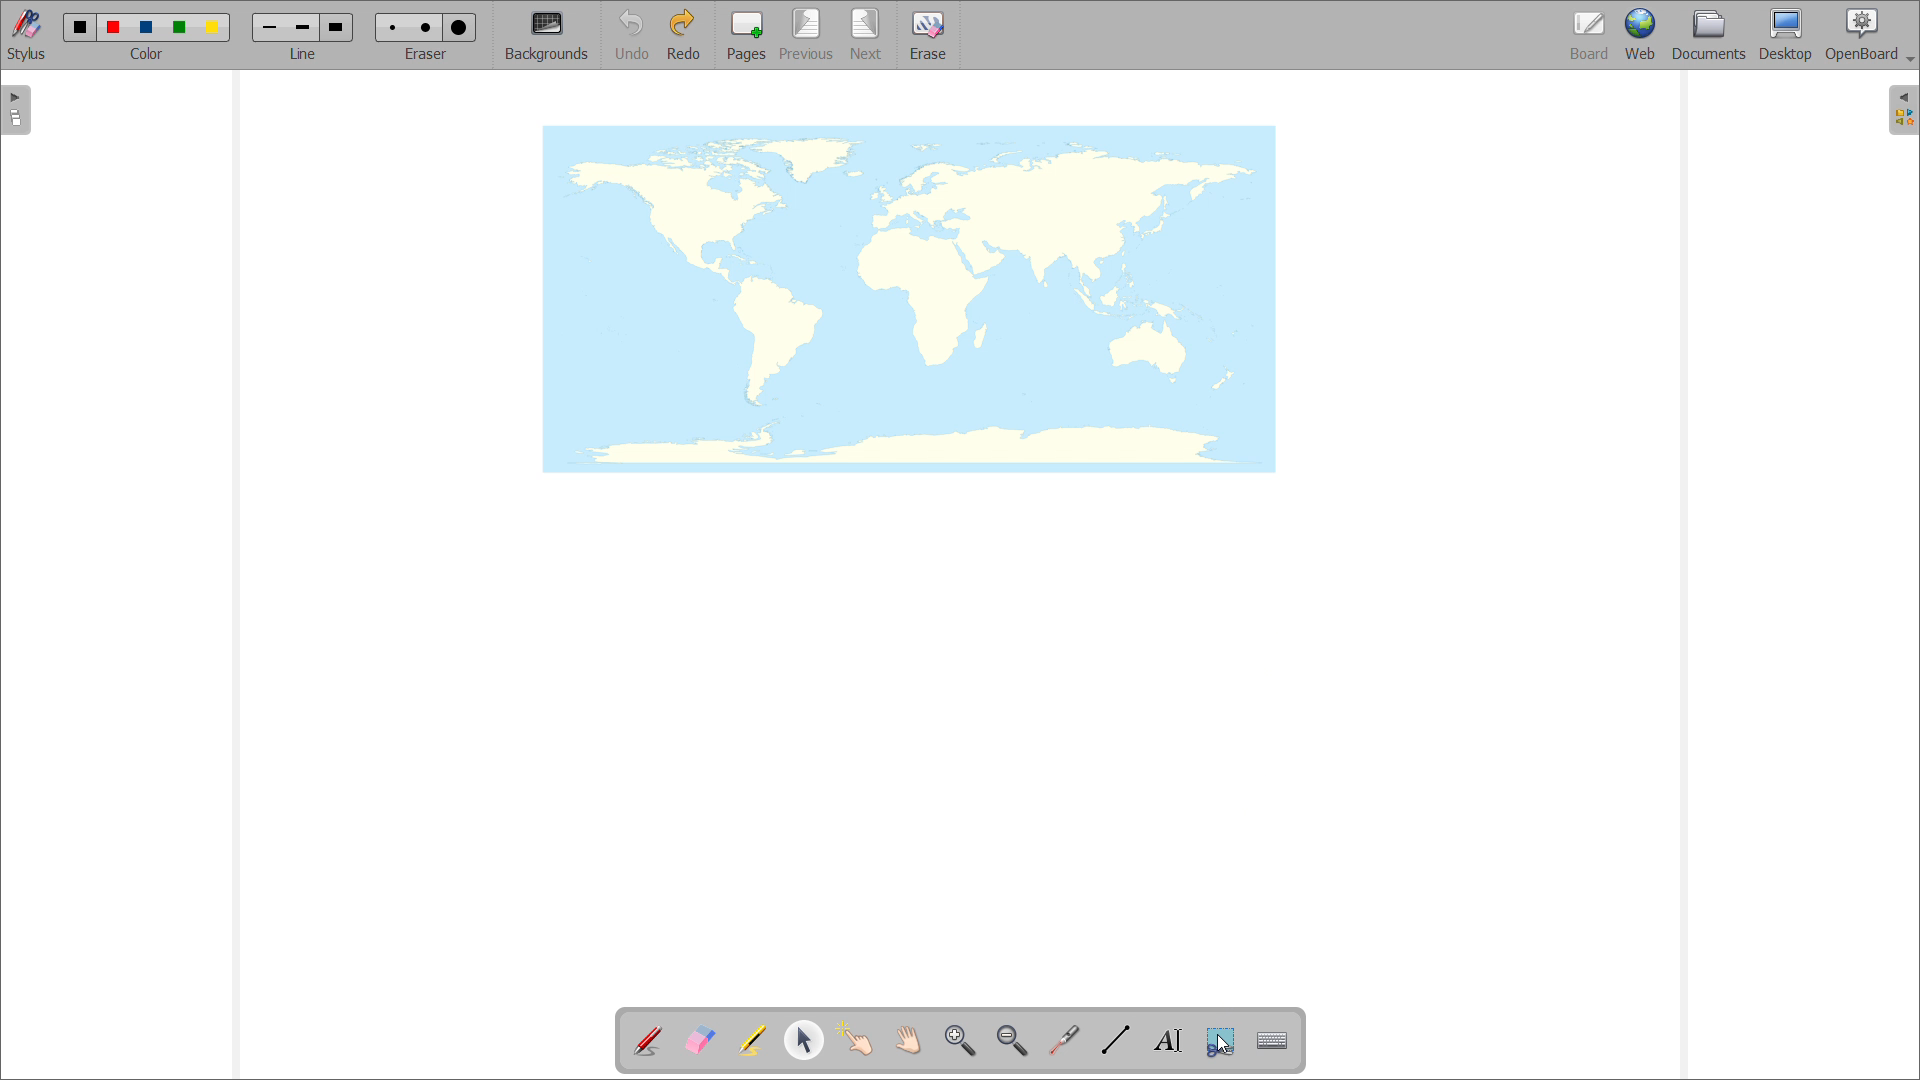 This screenshot has height=1080, width=1920. Describe the element at coordinates (805, 1041) in the screenshot. I see `select and modify objects` at that location.